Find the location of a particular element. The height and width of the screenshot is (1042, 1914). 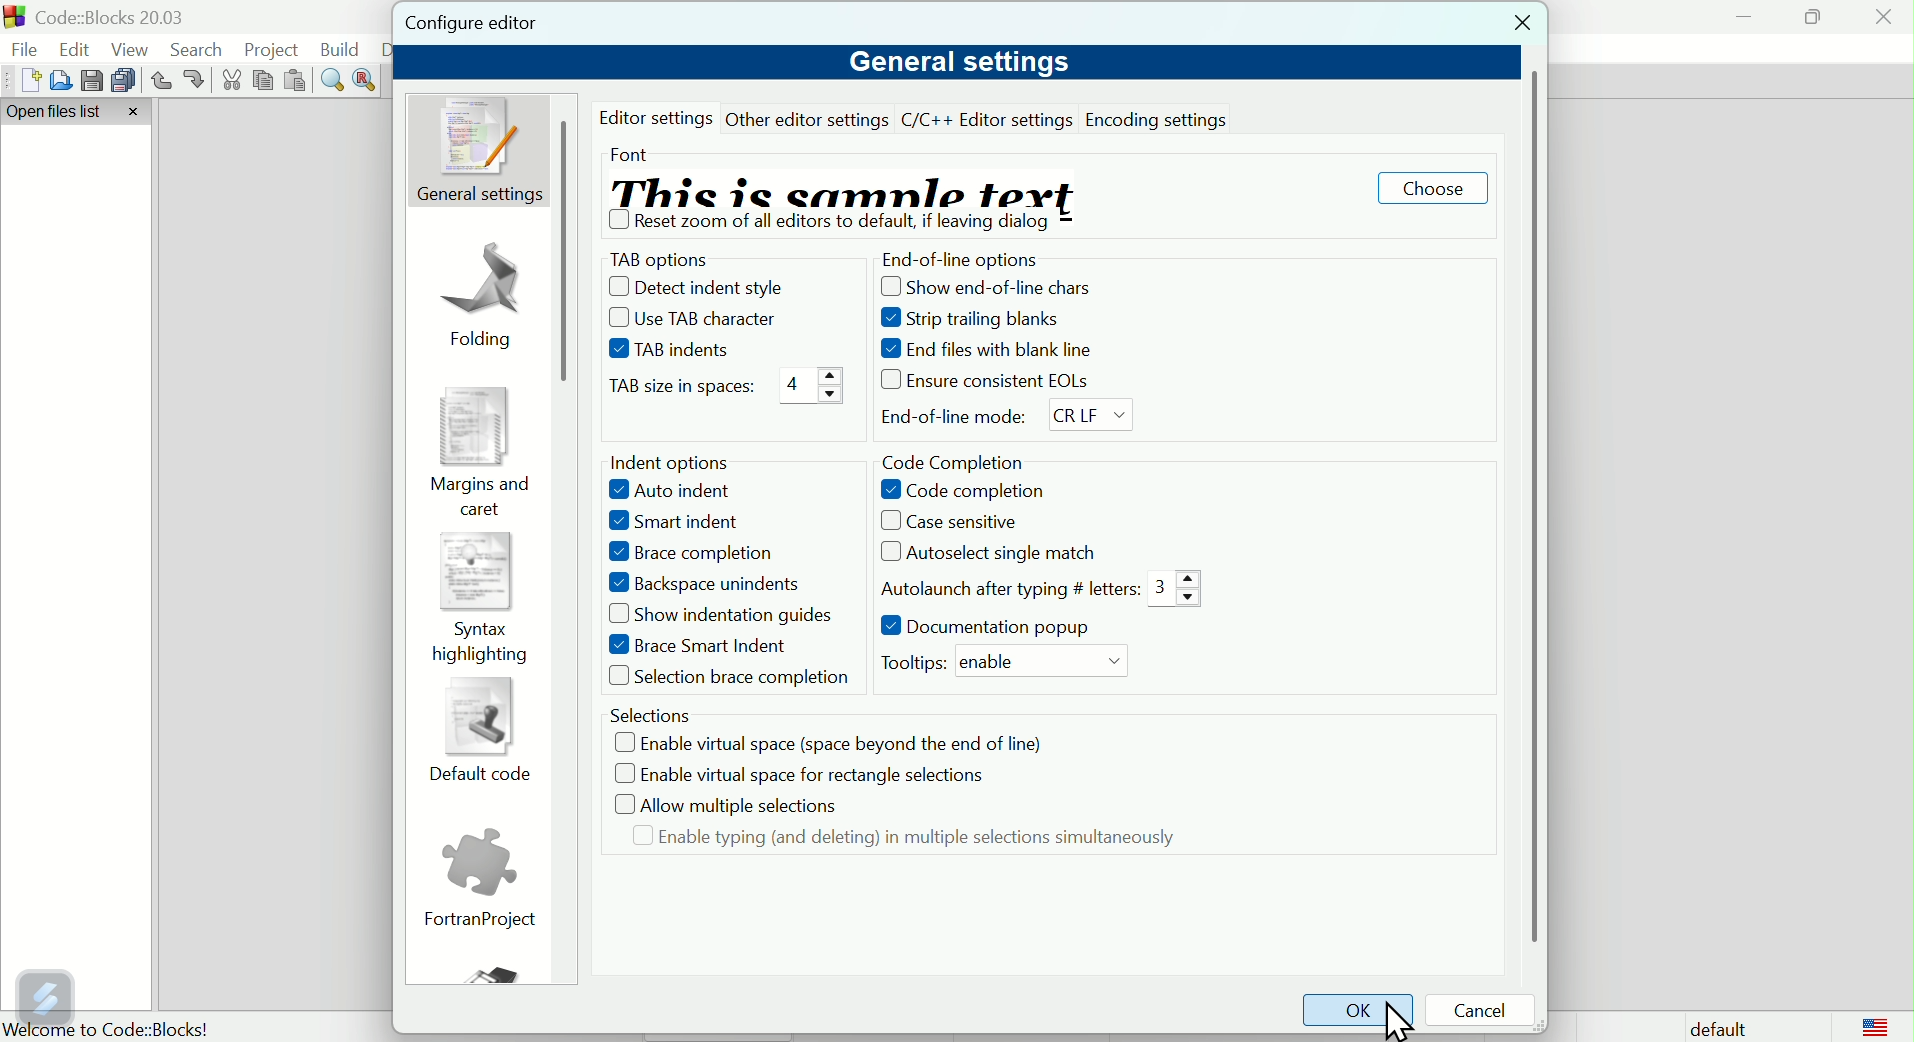

Auto select single match is located at coordinates (1008, 552).